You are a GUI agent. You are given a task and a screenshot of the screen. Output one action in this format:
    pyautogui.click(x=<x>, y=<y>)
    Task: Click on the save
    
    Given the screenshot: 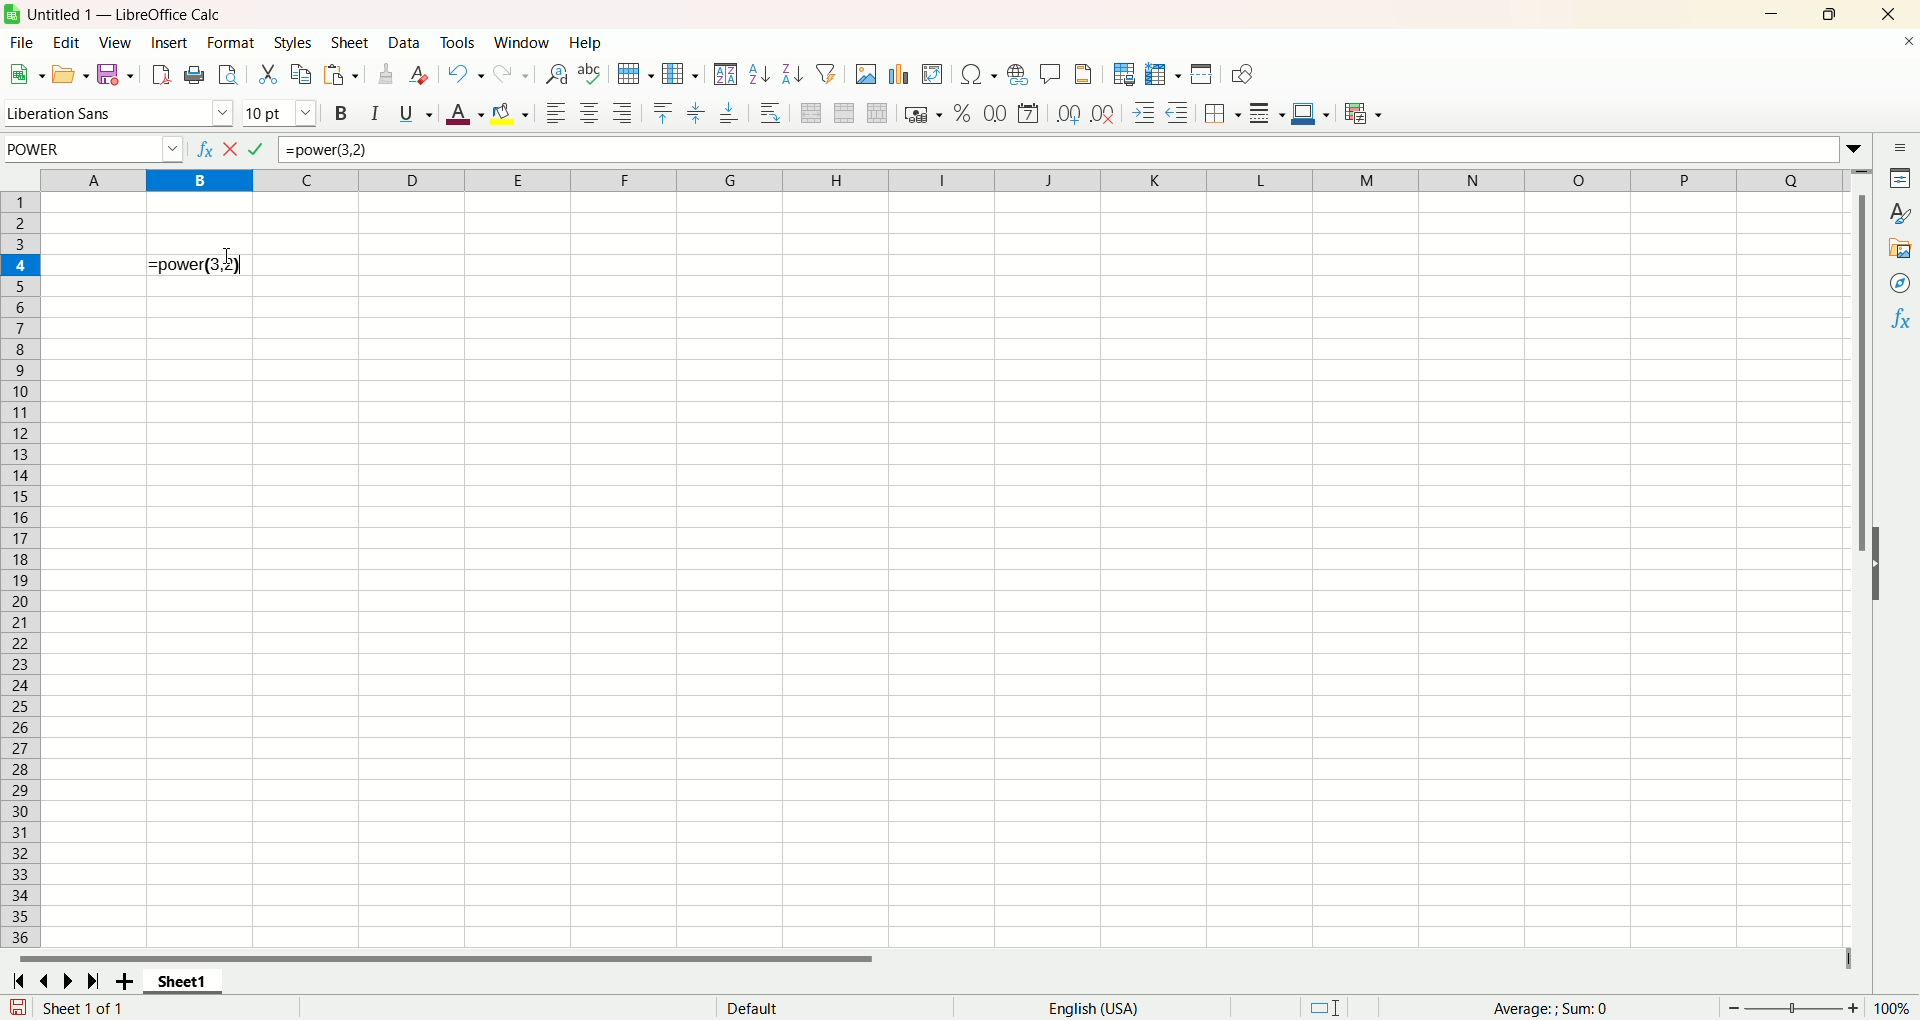 What is the action you would take?
    pyautogui.click(x=18, y=1007)
    